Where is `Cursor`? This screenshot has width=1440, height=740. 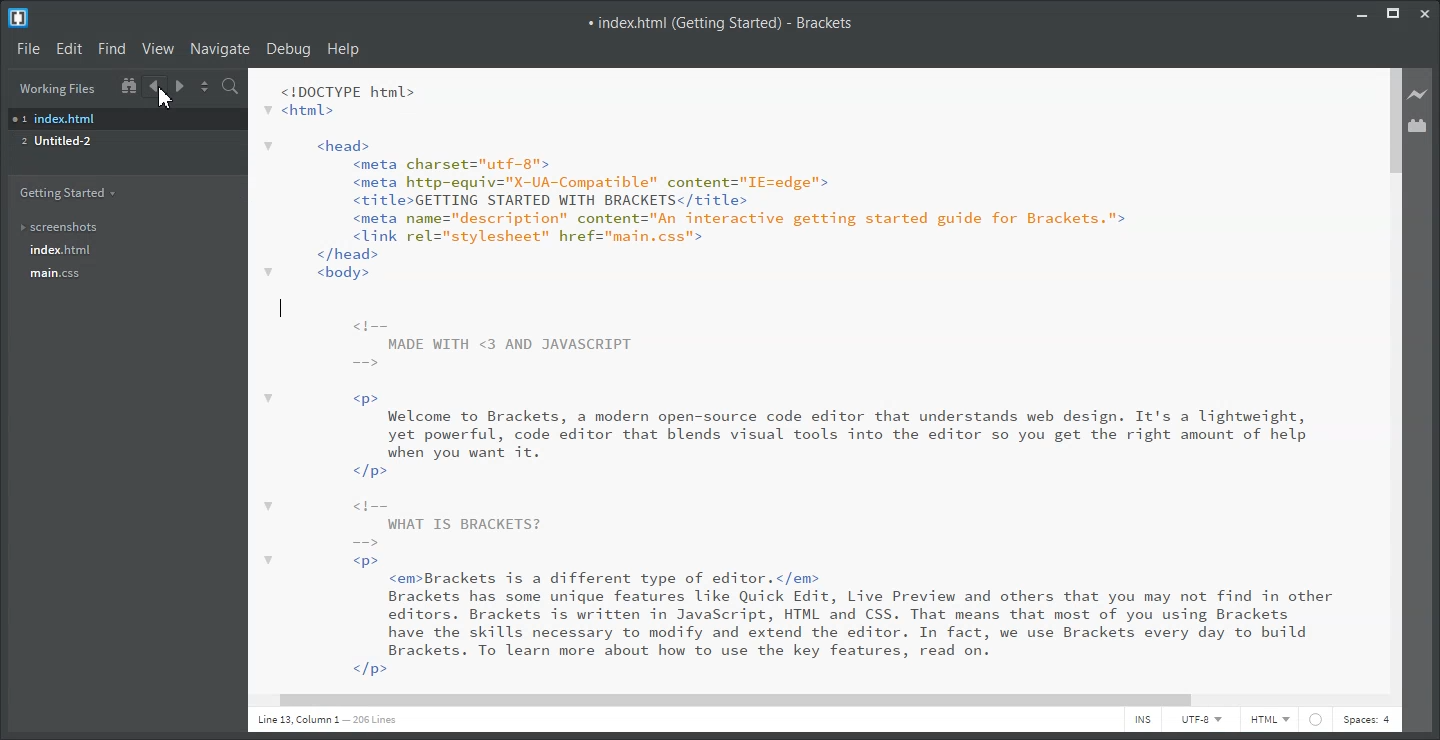 Cursor is located at coordinates (166, 98).